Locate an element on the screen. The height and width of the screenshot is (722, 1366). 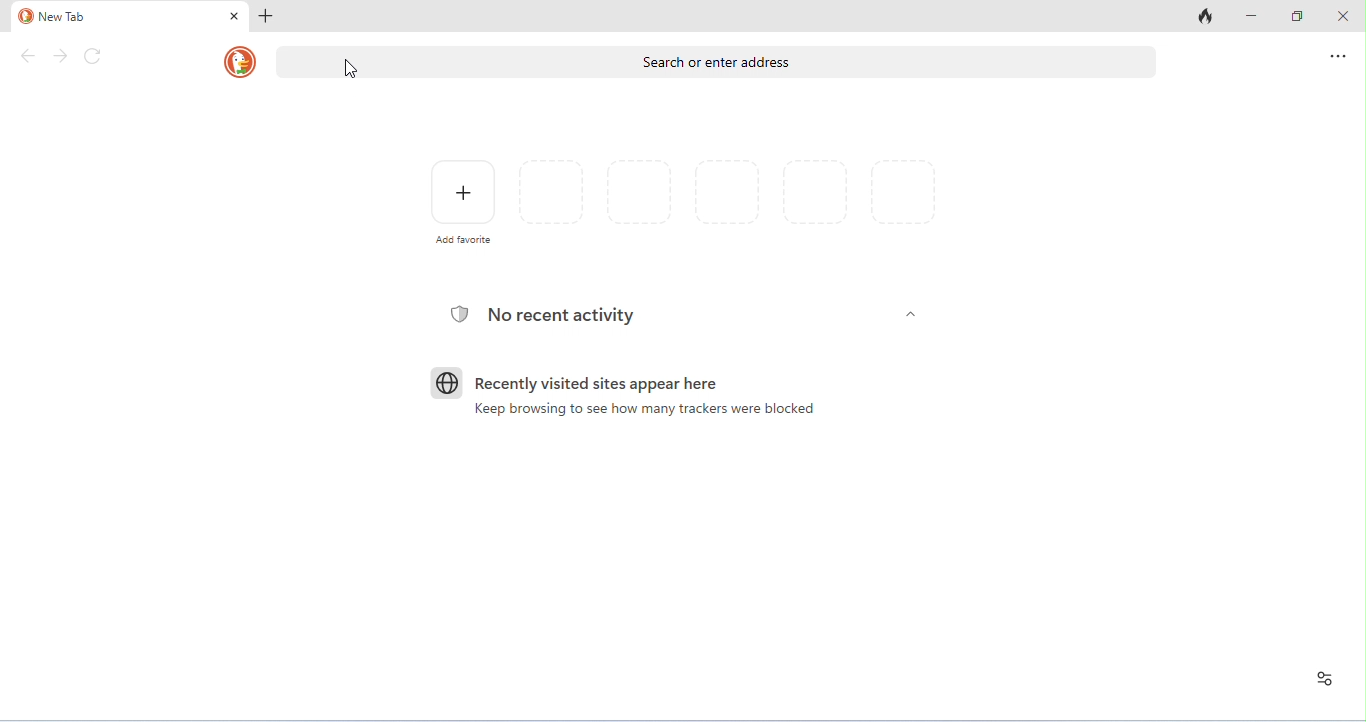
close tab is located at coordinates (266, 17).